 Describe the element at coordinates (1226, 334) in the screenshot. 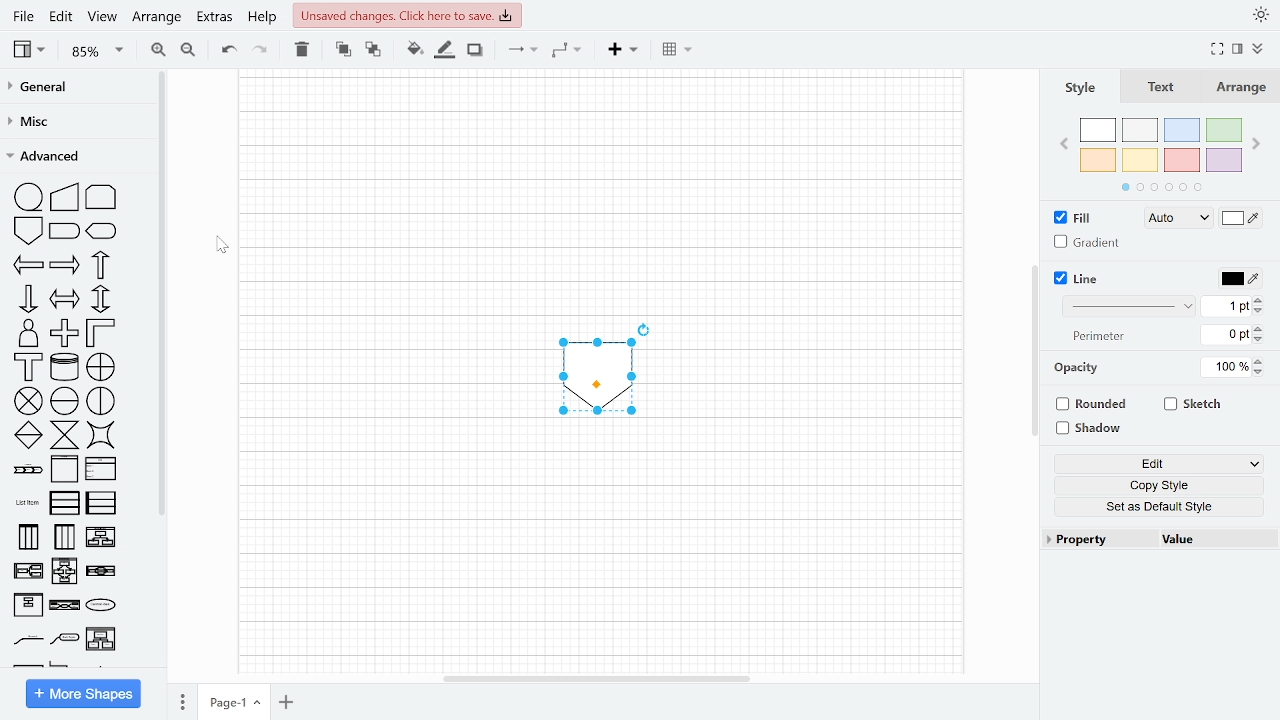

I see `Line perimeter` at that location.